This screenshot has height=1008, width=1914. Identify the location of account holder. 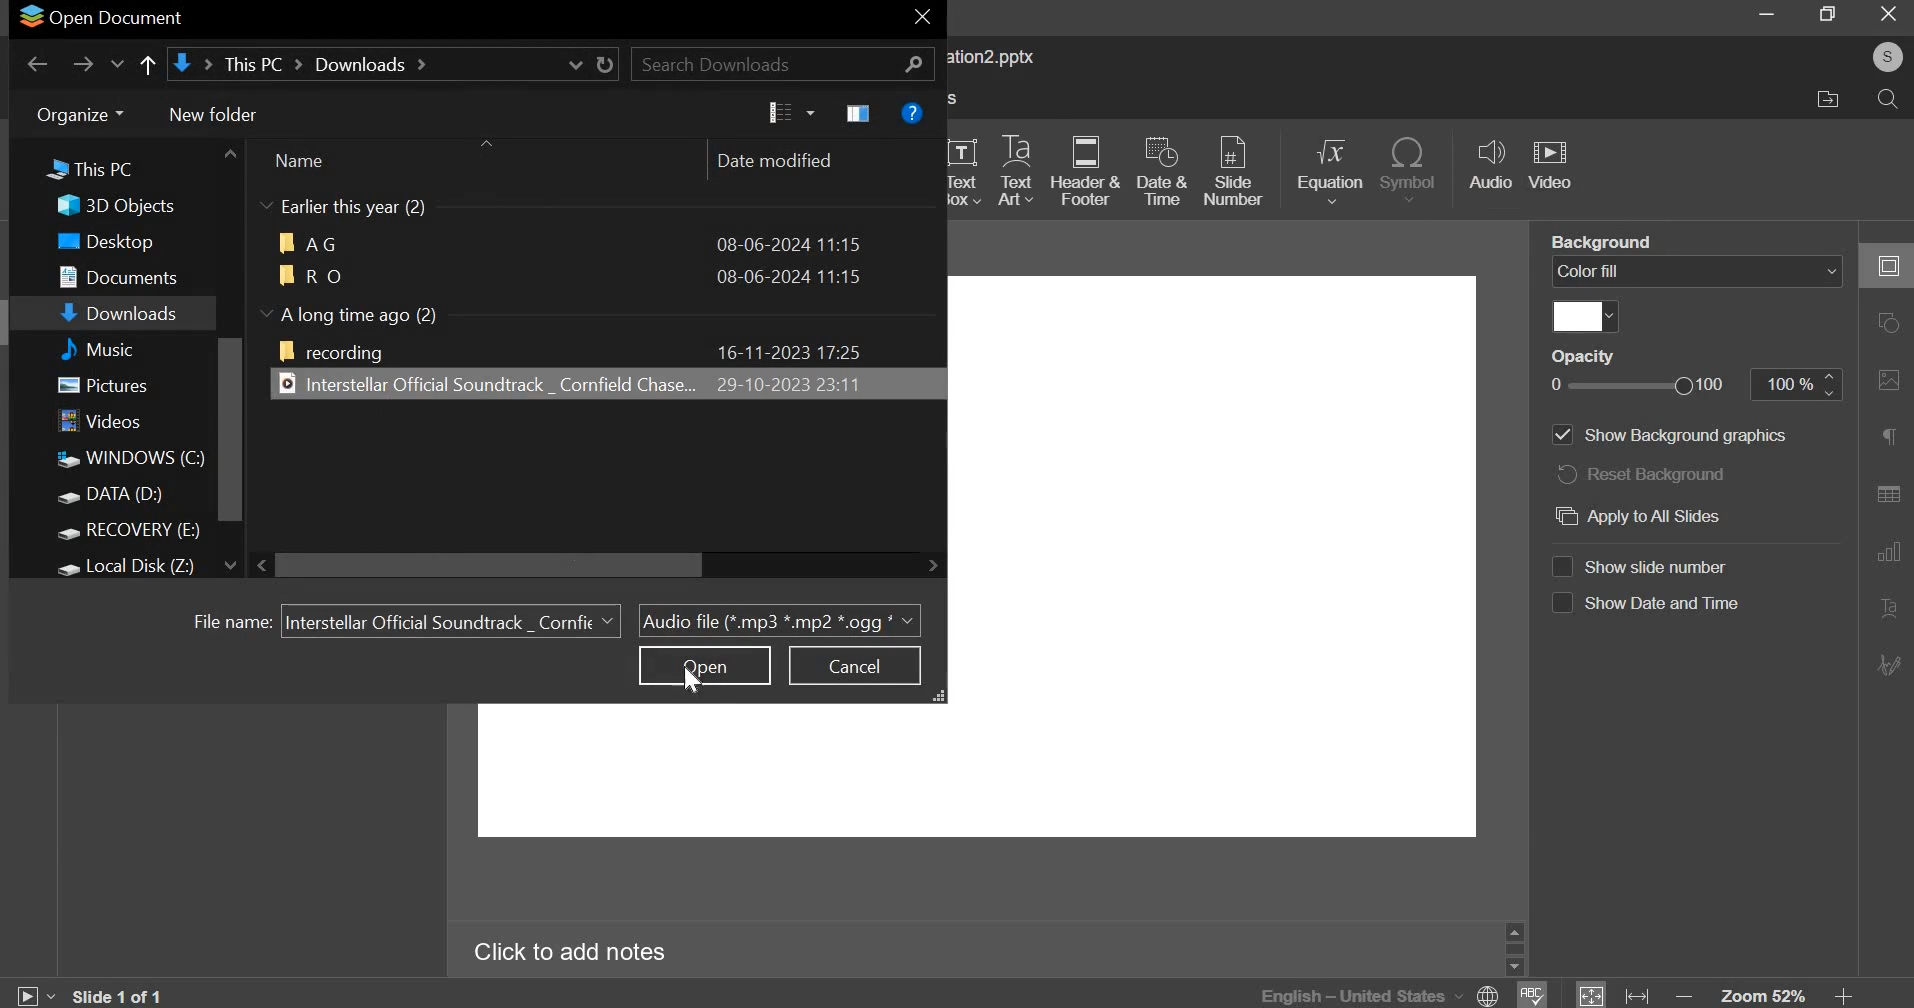
(1887, 57).